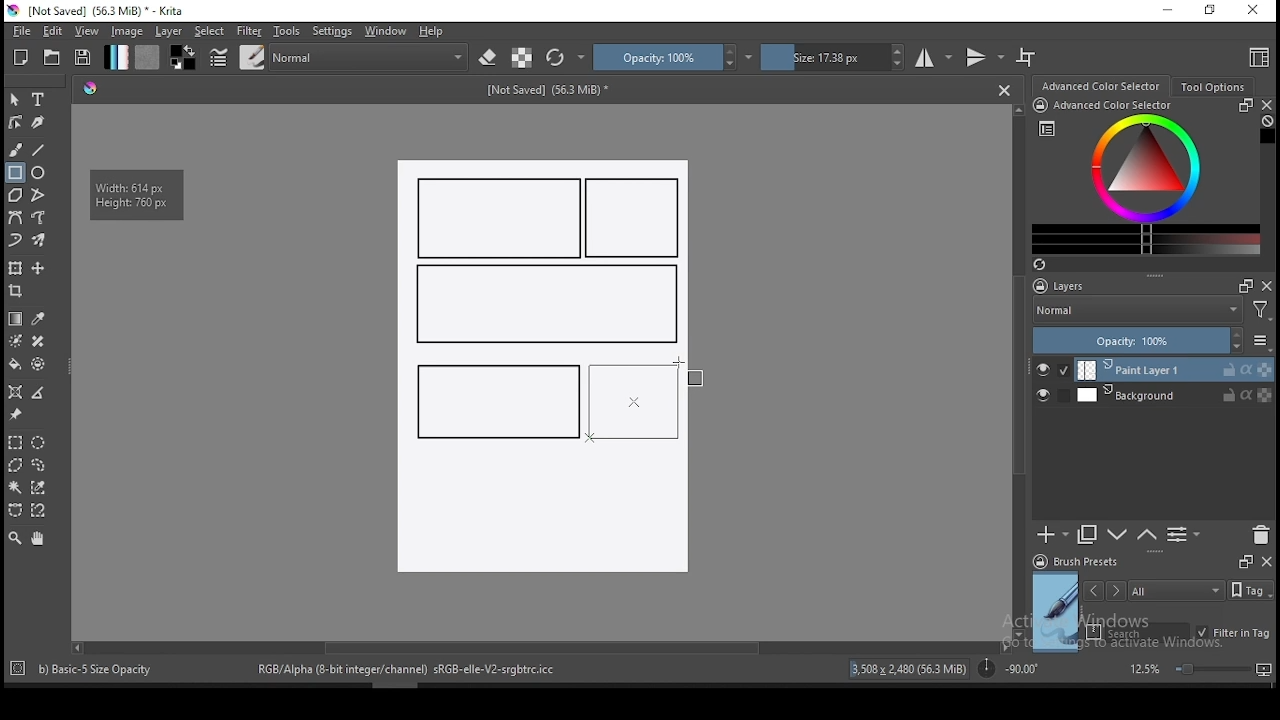 The height and width of the screenshot is (720, 1280). Describe the element at coordinates (1118, 537) in the screenshot. I see `move layer one step up` at that location.